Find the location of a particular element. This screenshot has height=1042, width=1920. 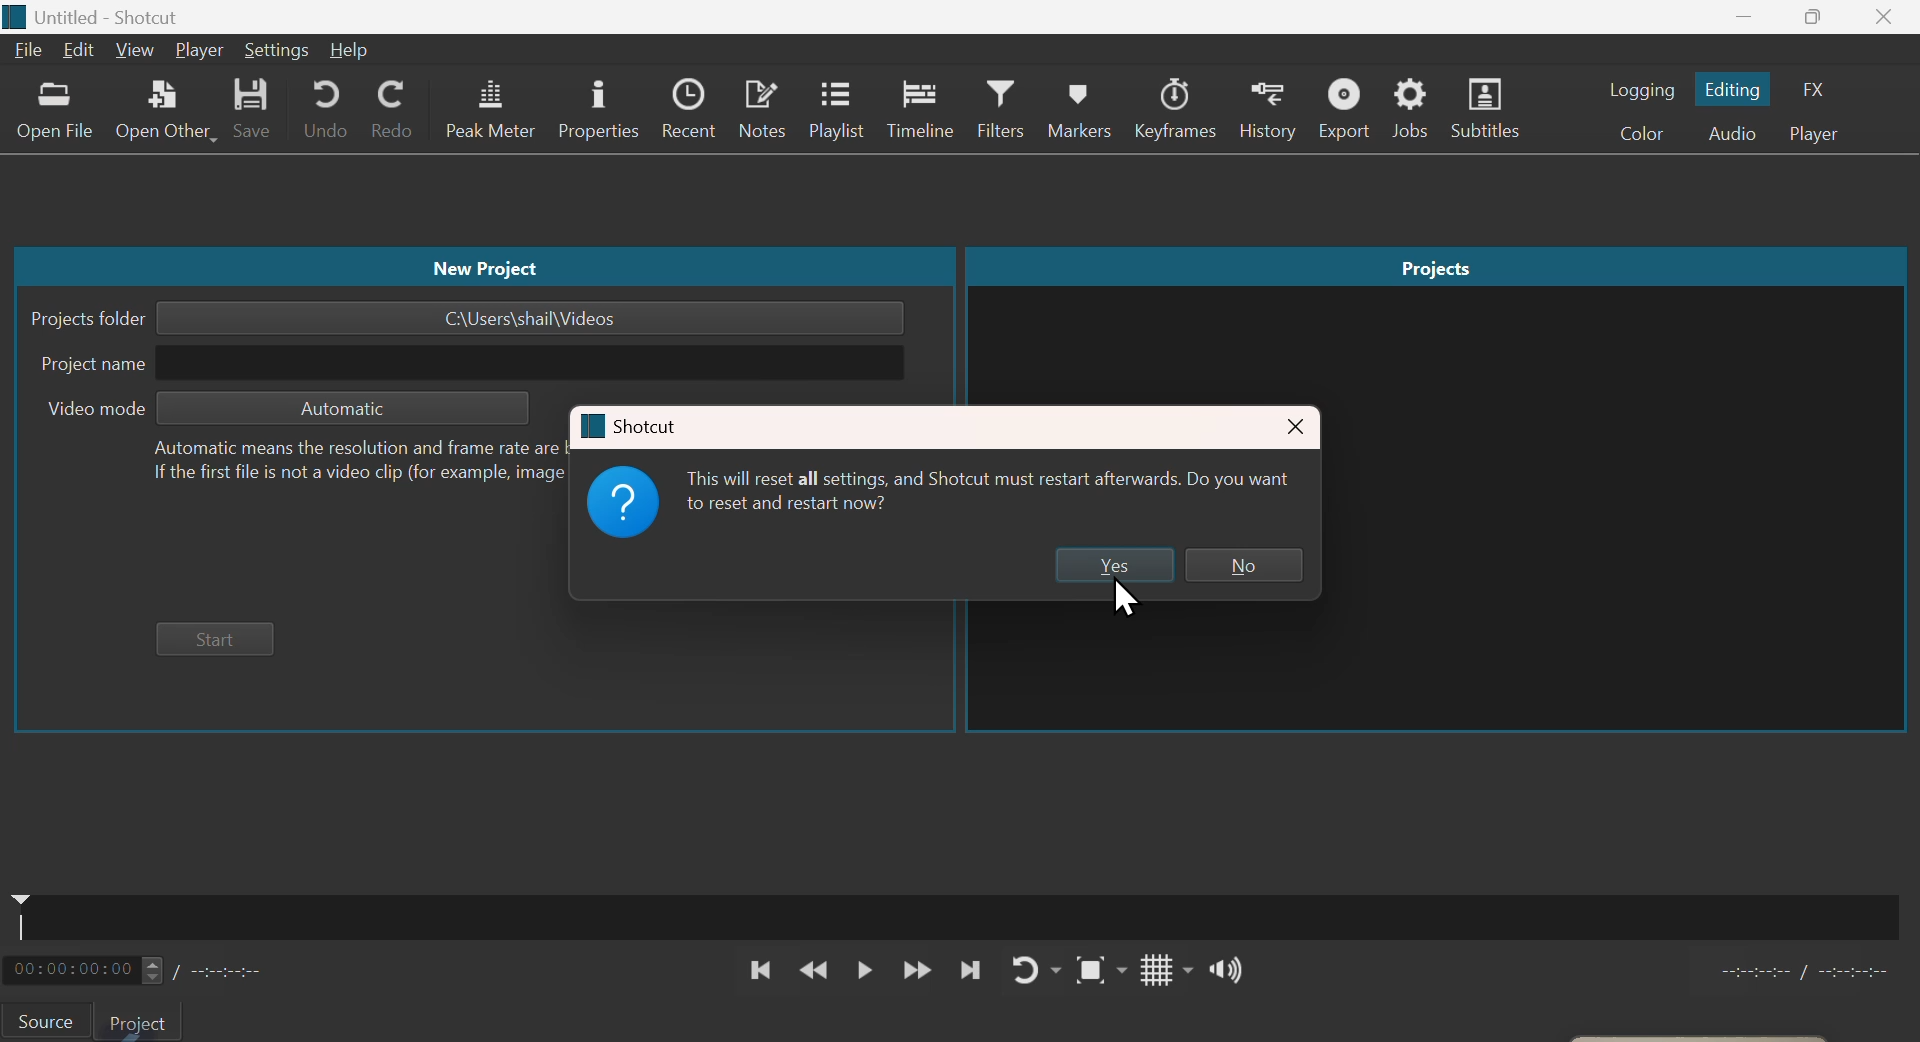

minimize is located at coordinates (1745, 17).